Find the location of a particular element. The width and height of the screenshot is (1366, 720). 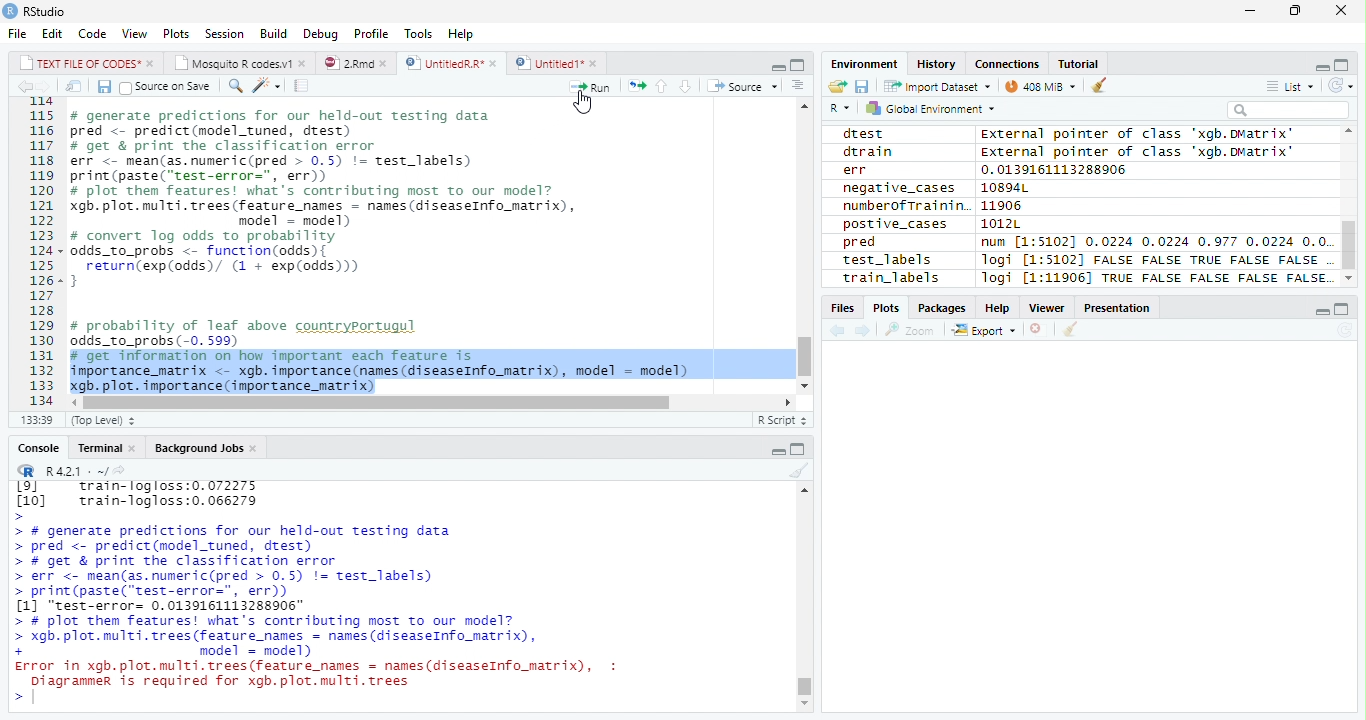

postive_cases is located at coordinates (894, 224).